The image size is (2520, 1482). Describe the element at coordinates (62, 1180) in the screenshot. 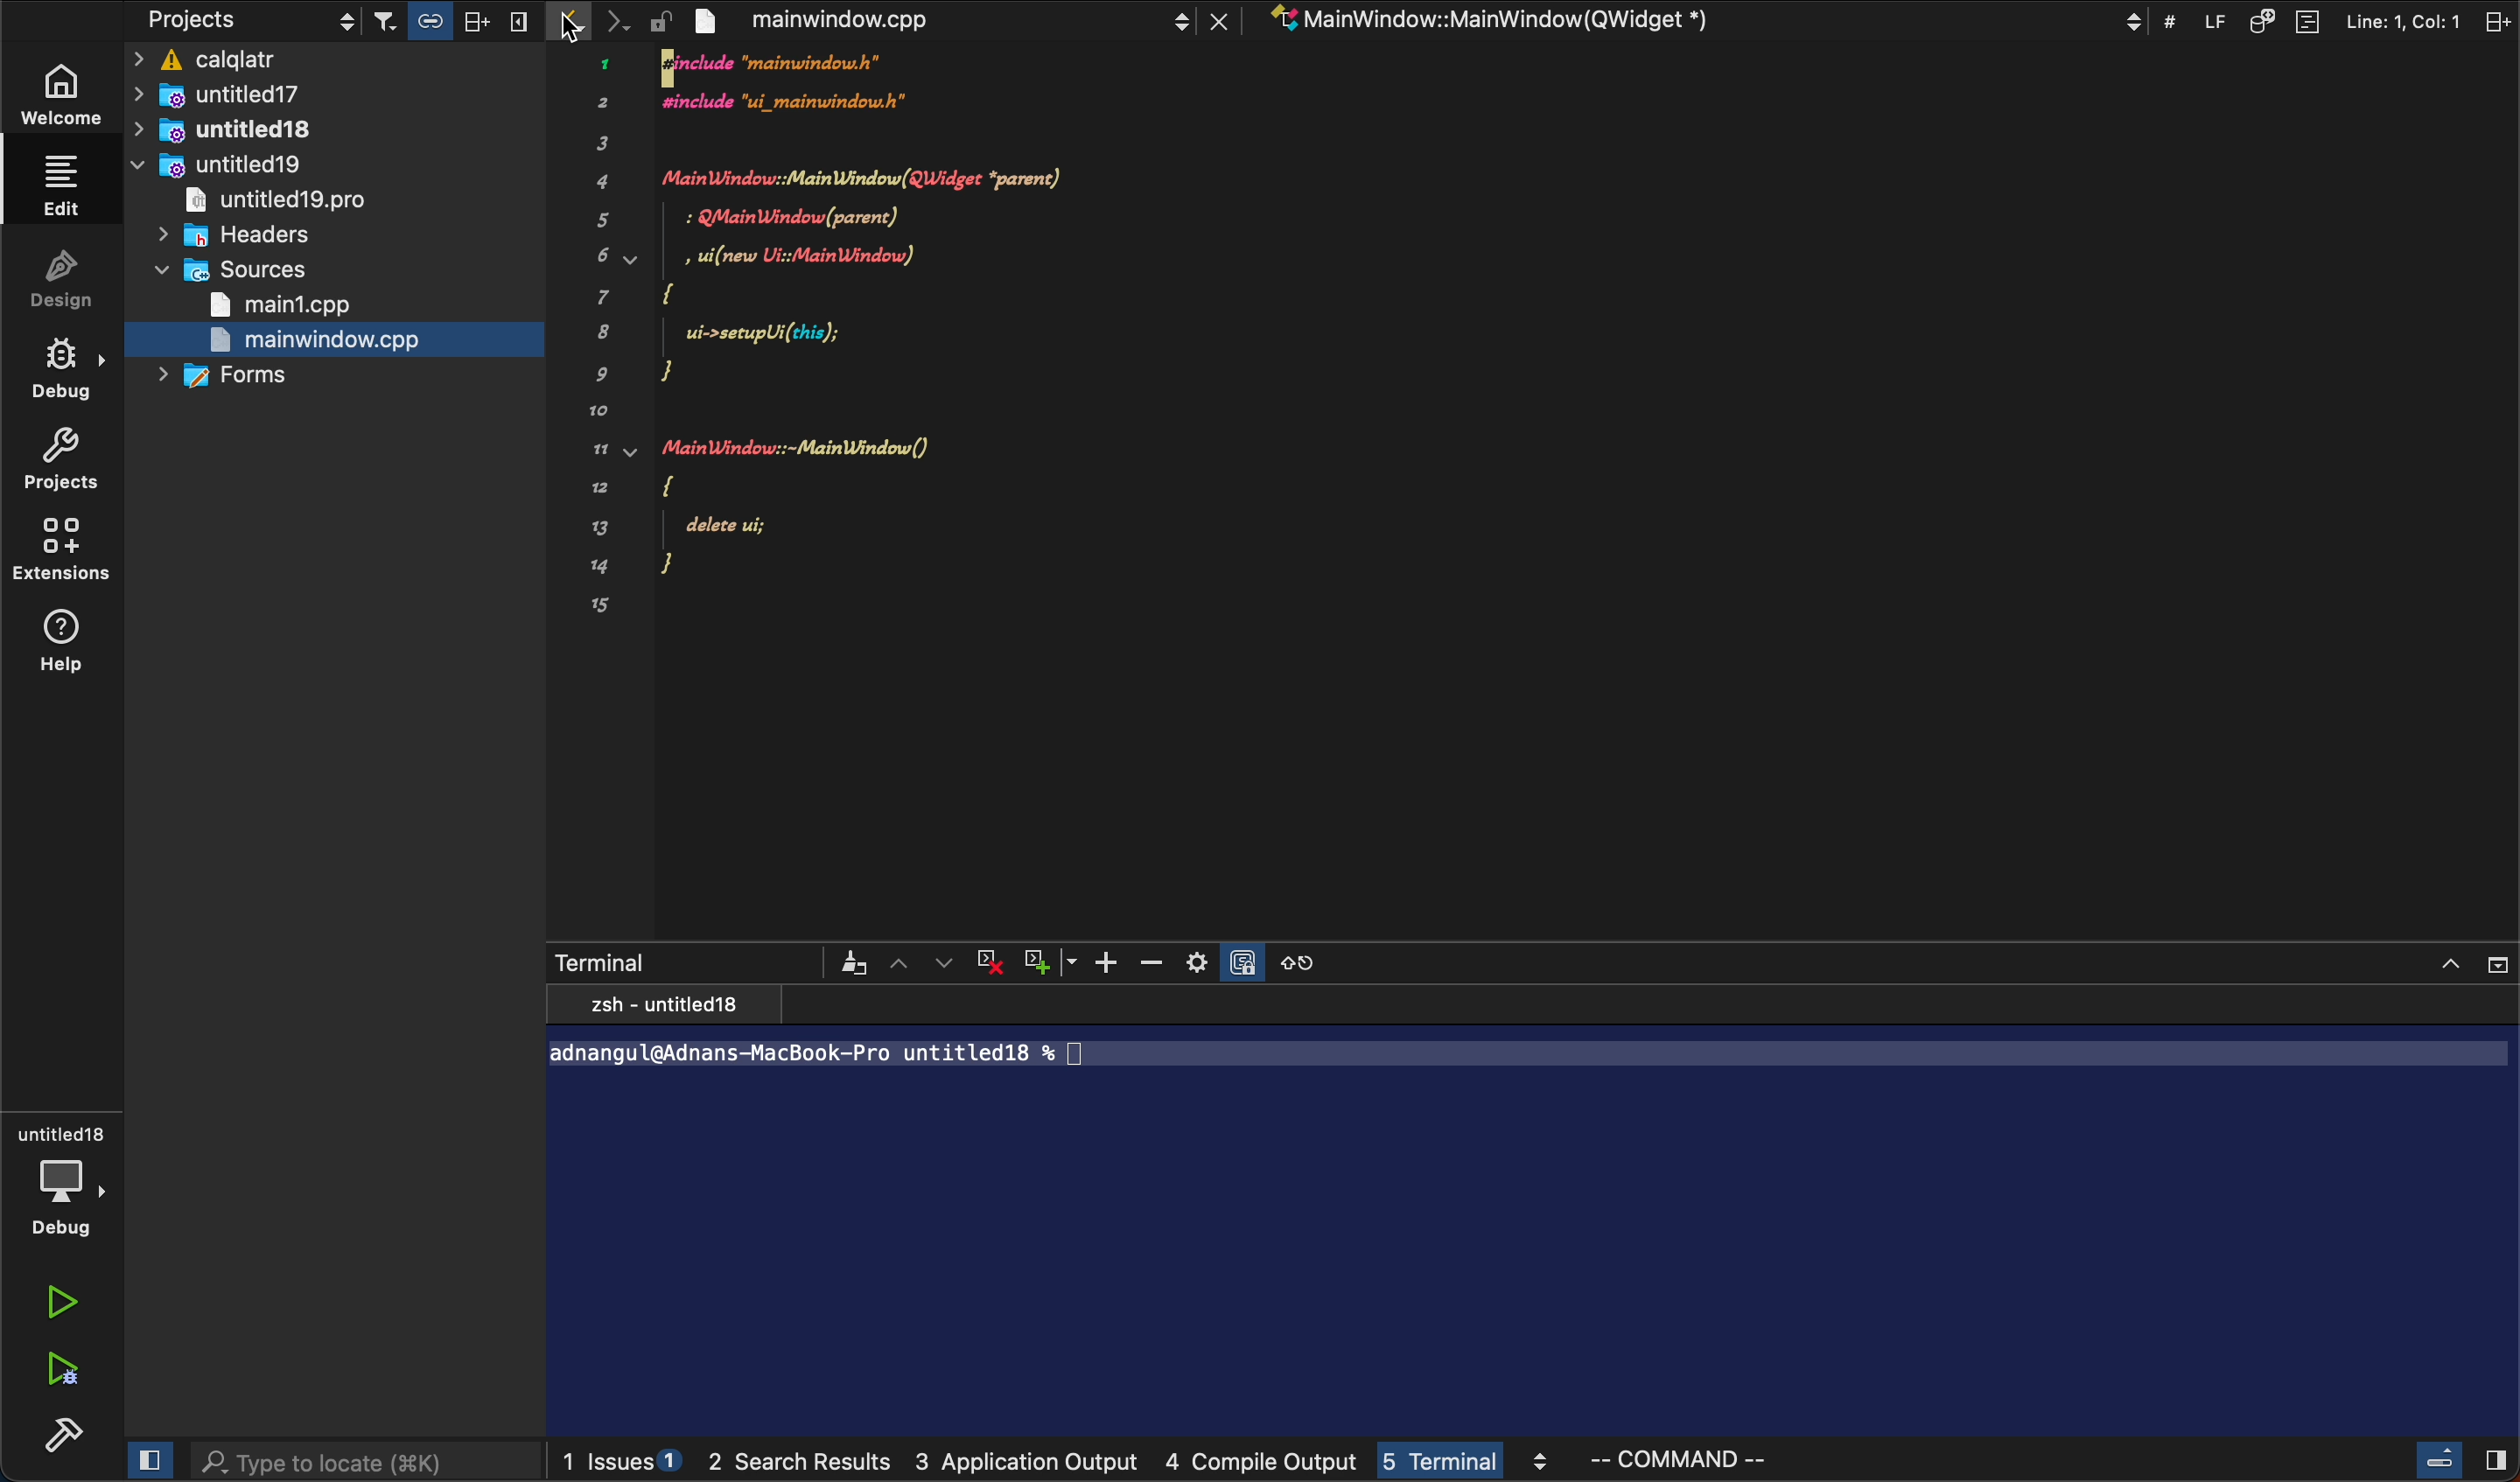

I see `debug` at that location.